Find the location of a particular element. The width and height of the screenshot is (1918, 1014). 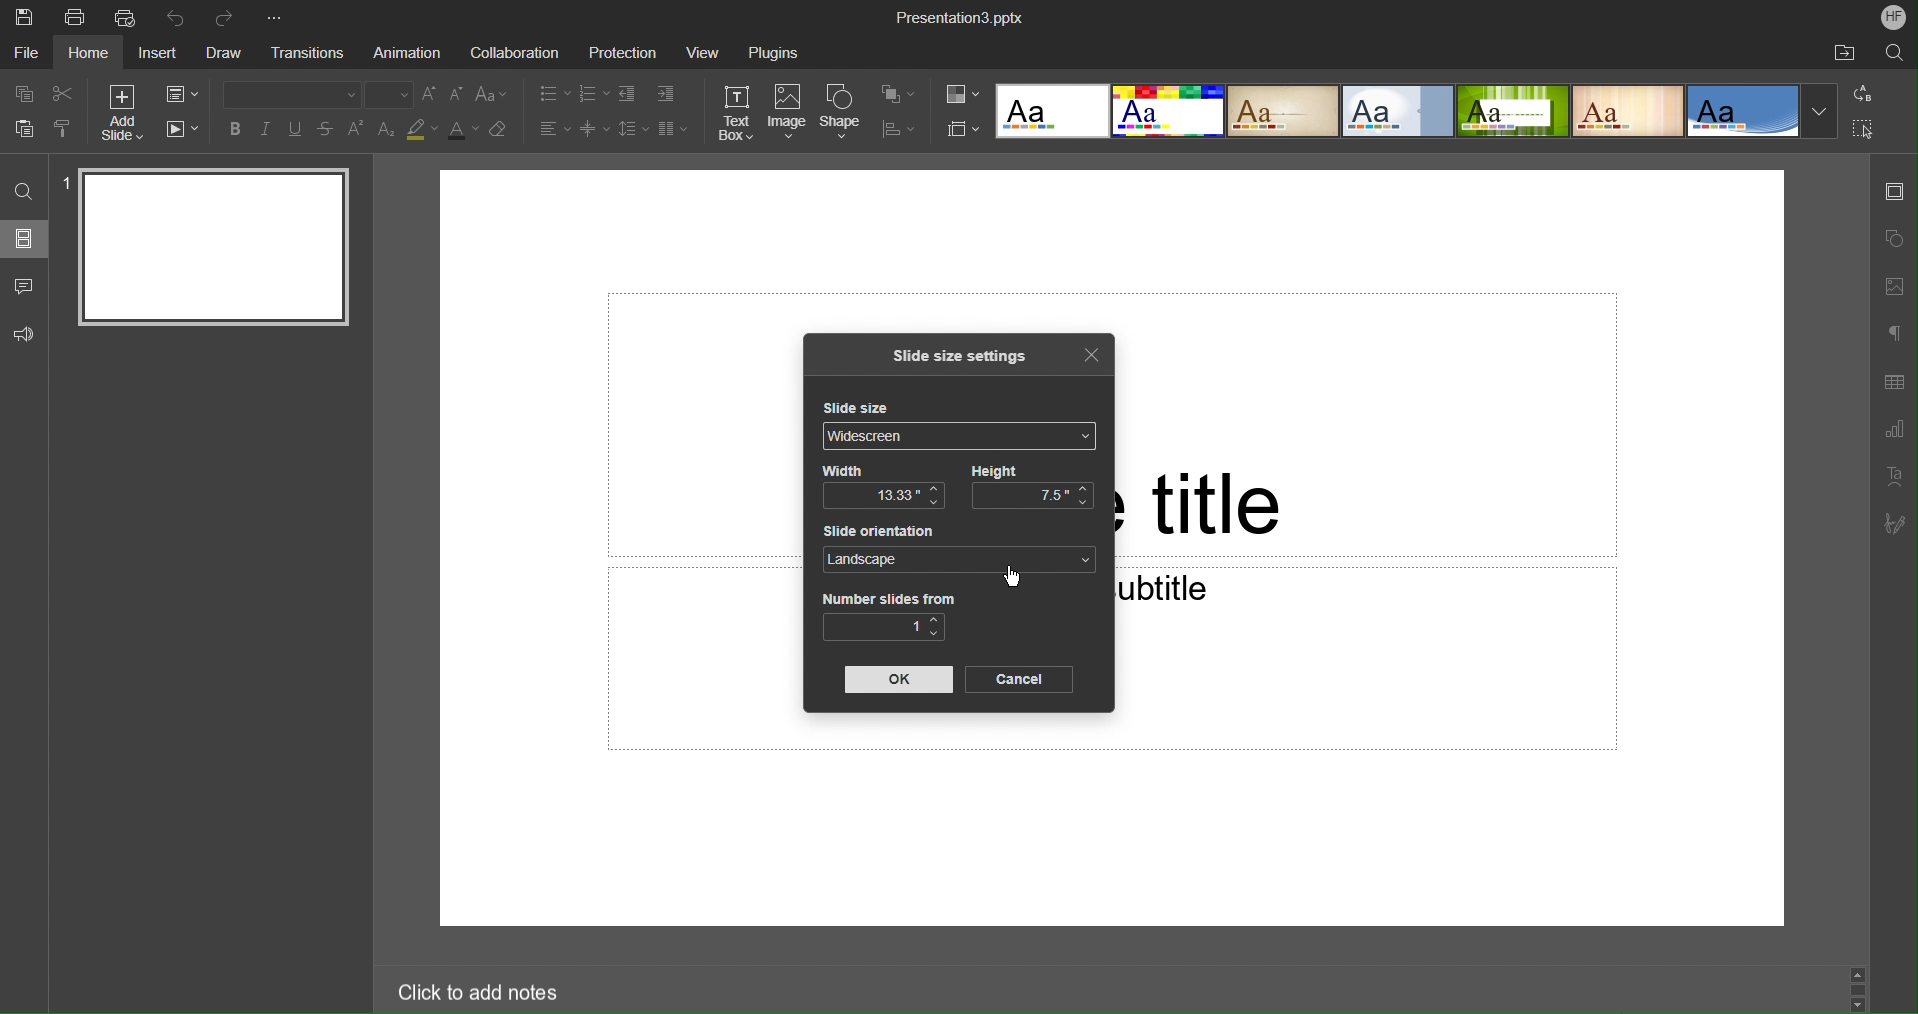

Text Box is located at coordinates (736, 113).